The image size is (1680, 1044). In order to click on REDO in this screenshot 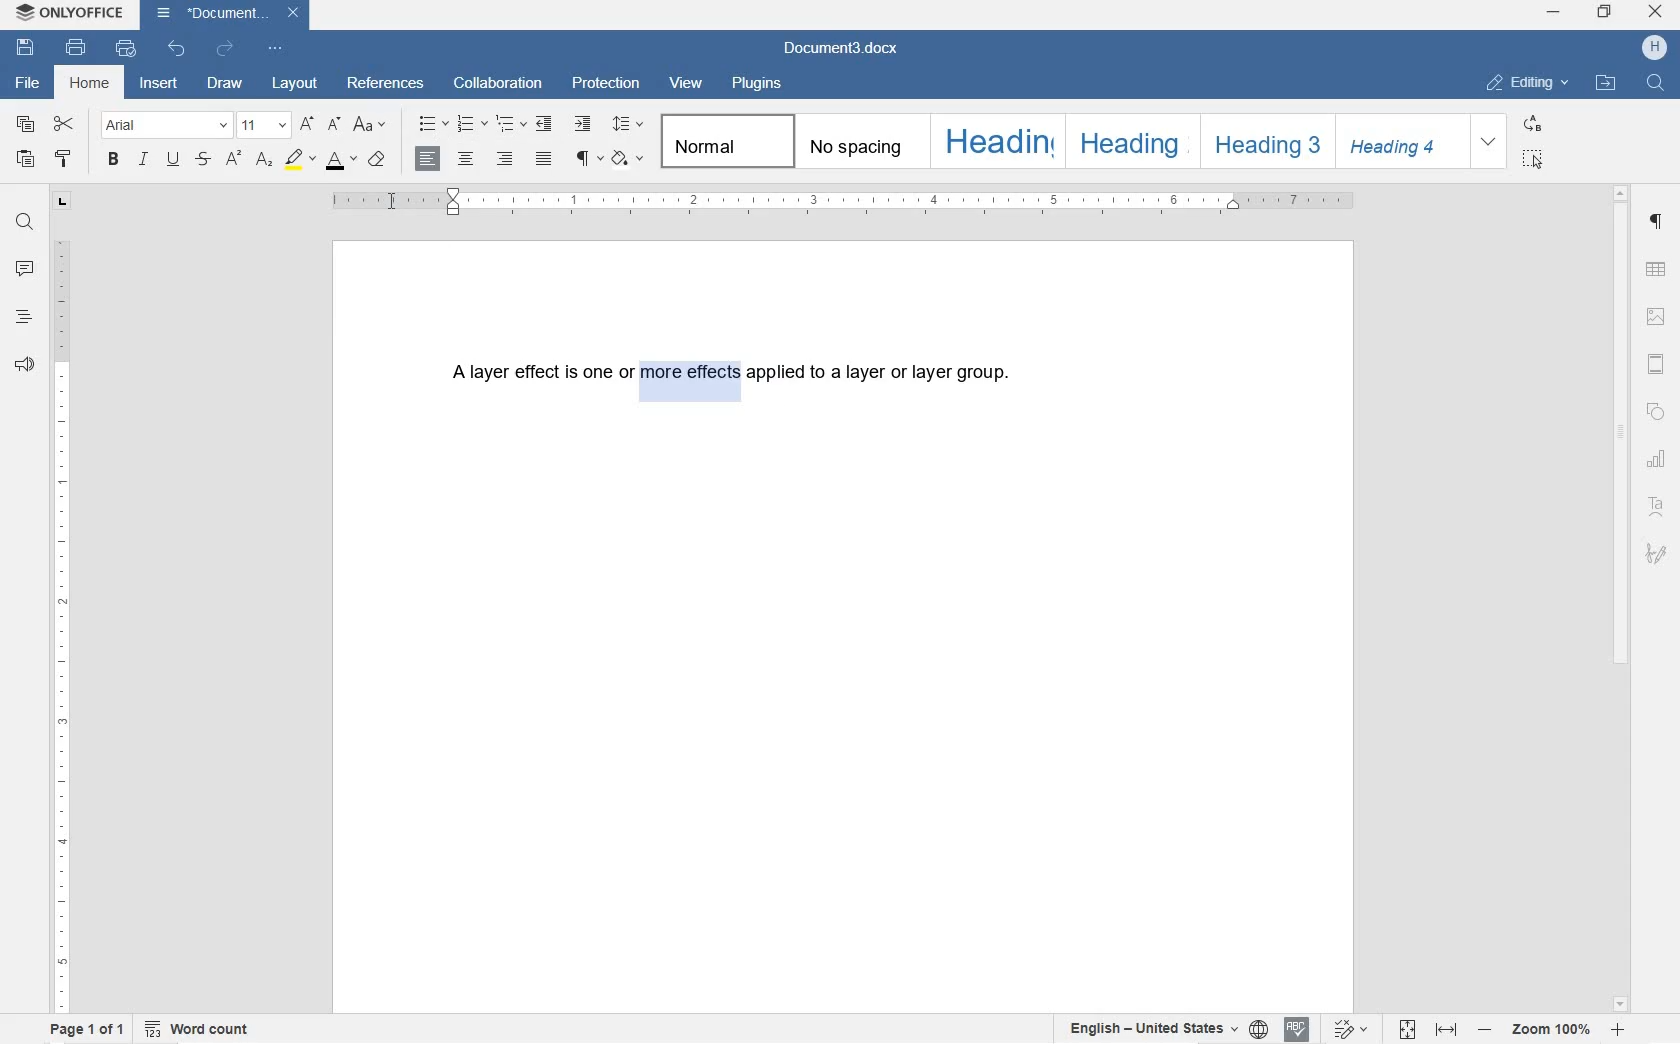, I will do `click(225, 48)`.